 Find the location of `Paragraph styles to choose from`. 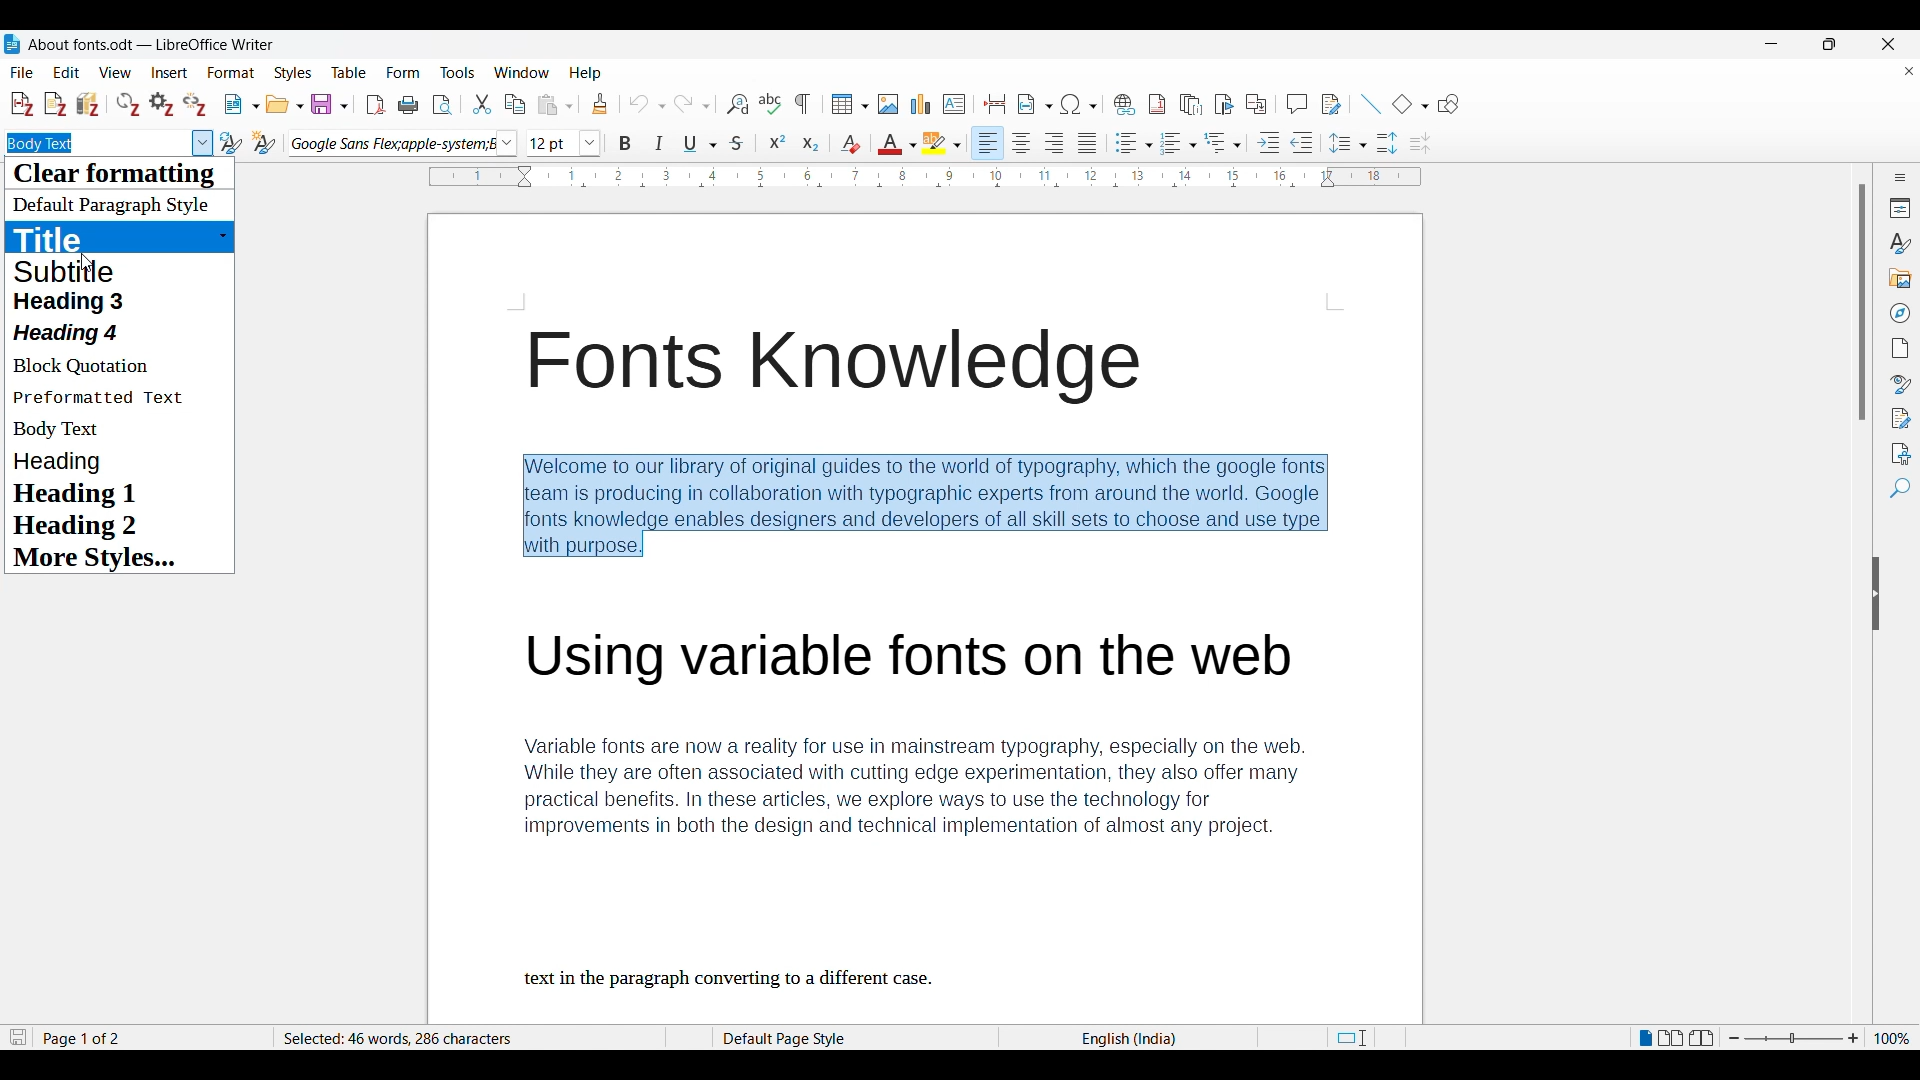

Paragraph styles to choose from is located at coordinates (111, 207).